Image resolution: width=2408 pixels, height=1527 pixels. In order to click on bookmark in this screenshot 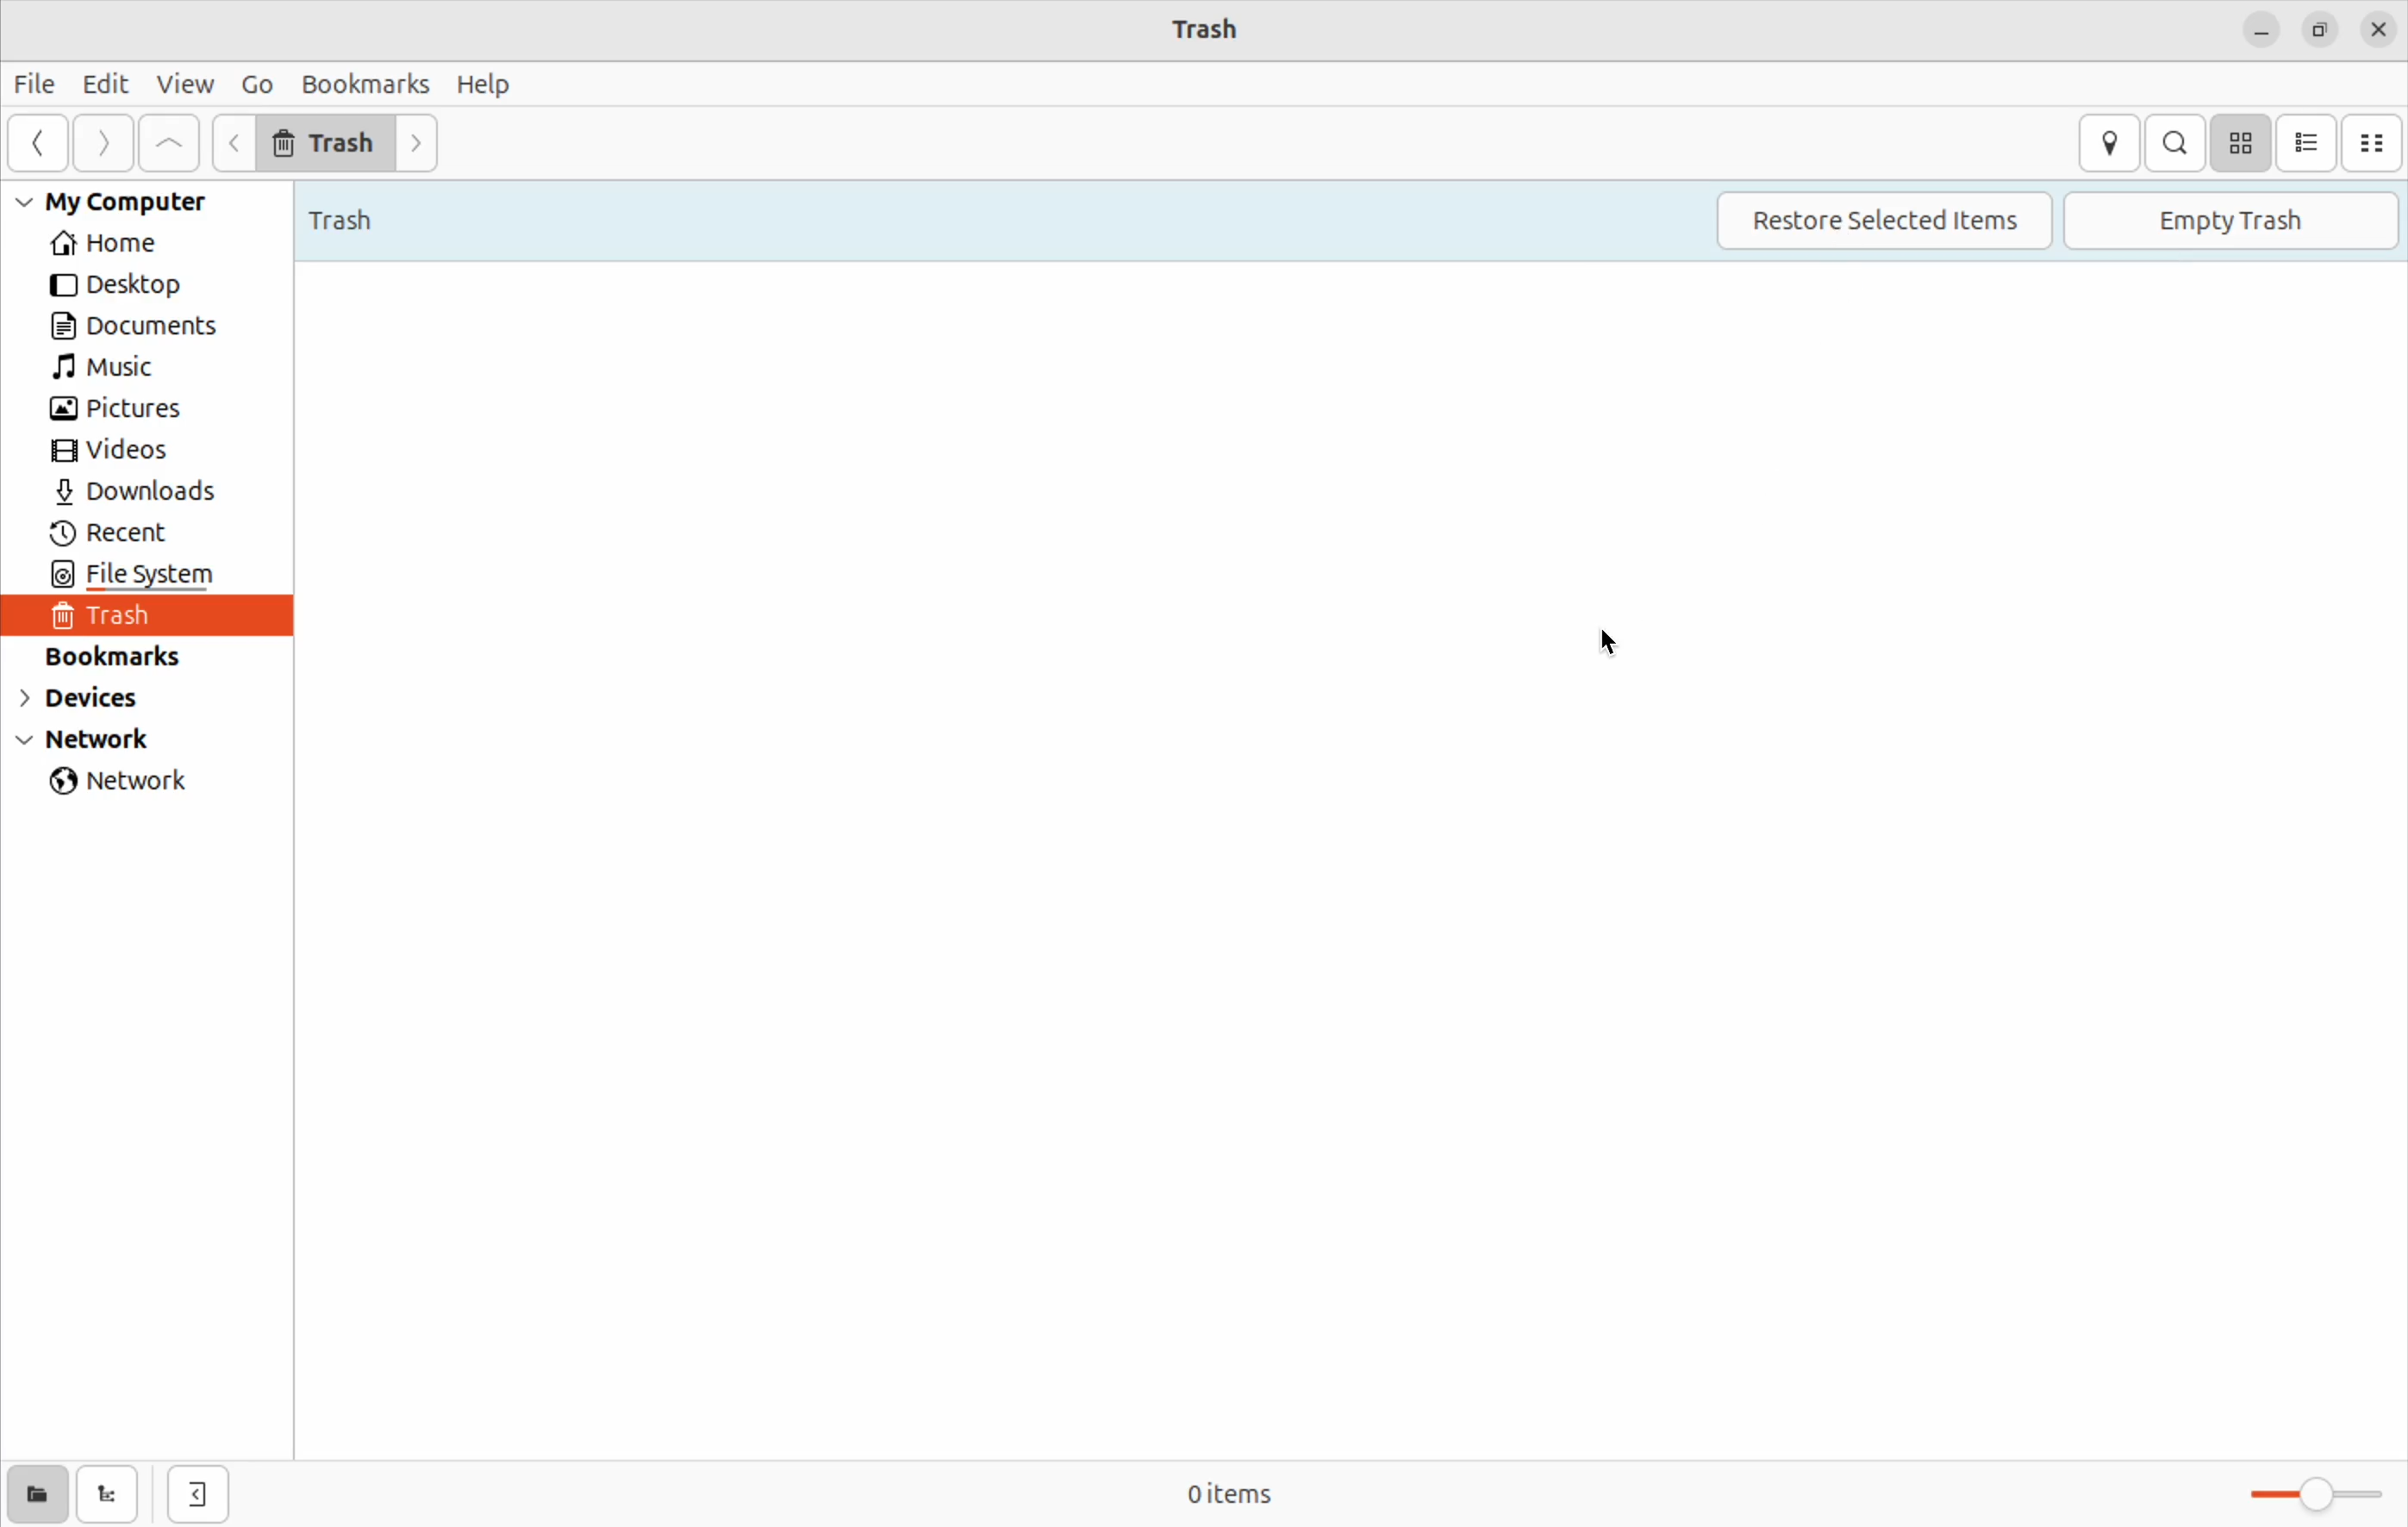, I will do `click(362, 83)`.